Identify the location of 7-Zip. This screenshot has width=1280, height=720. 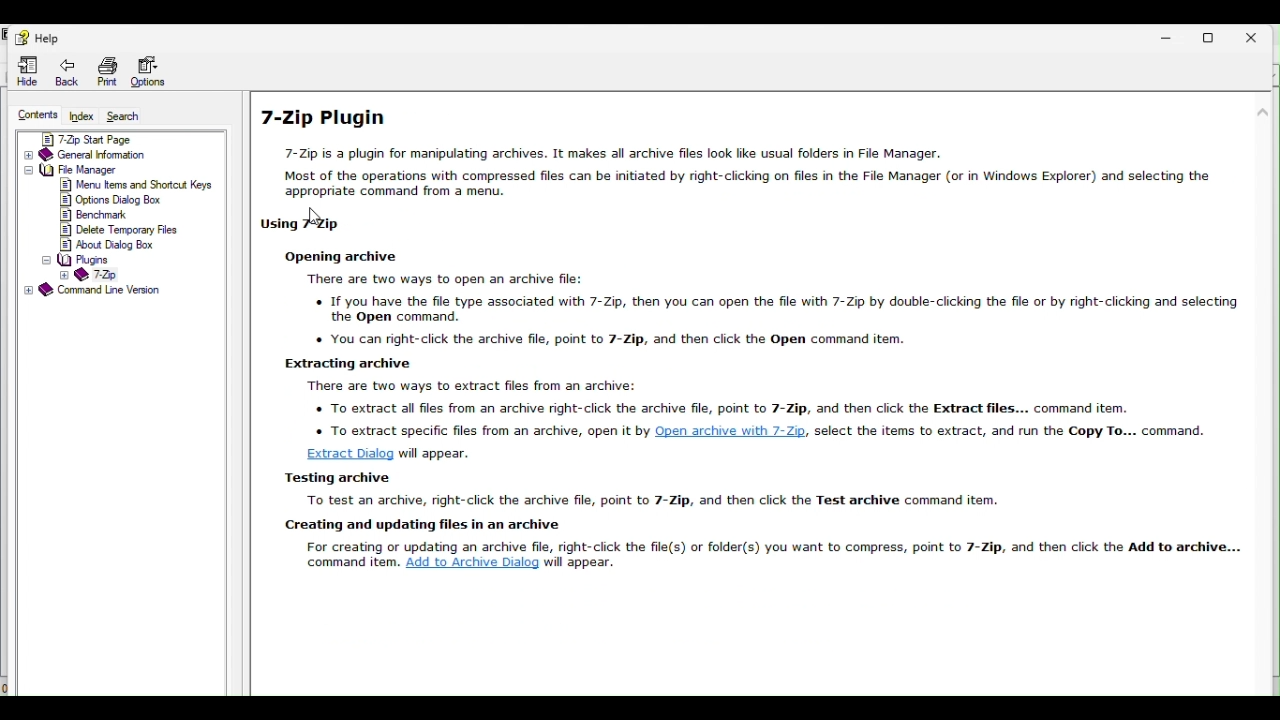
(98, 275).